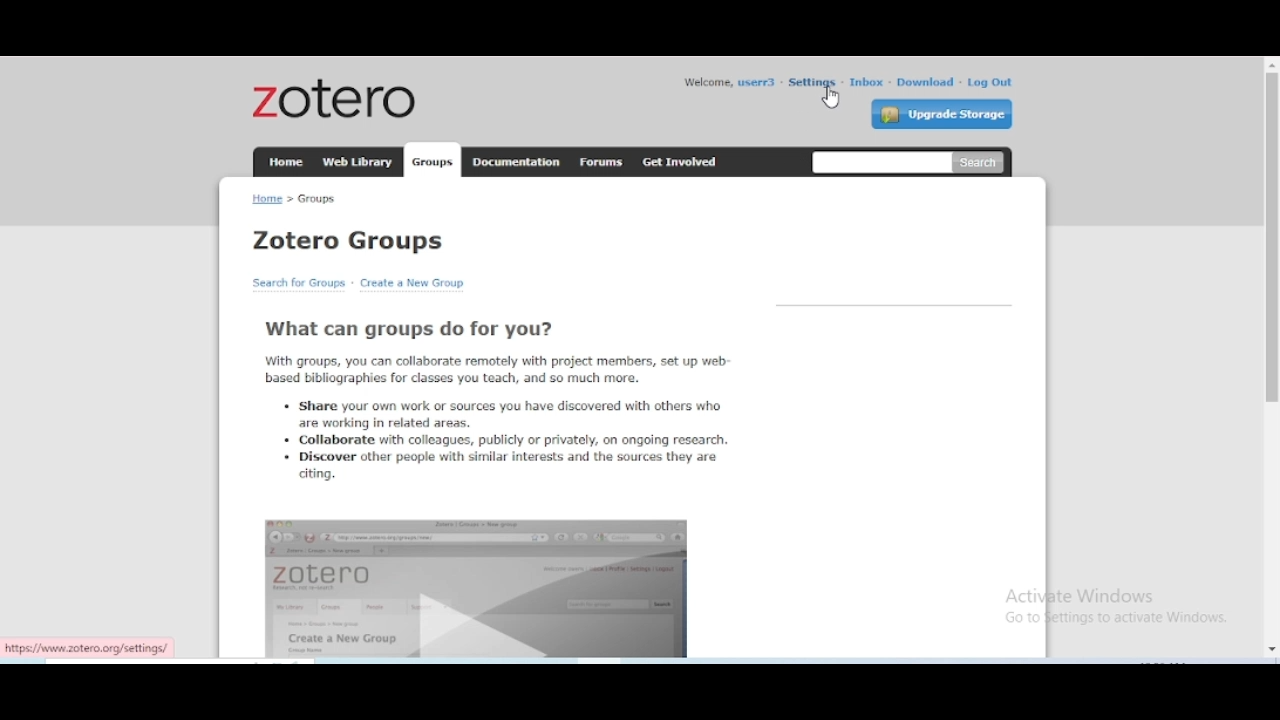 This screenshot has width=1280, height=720. I want to click on search, so click(881, 165).